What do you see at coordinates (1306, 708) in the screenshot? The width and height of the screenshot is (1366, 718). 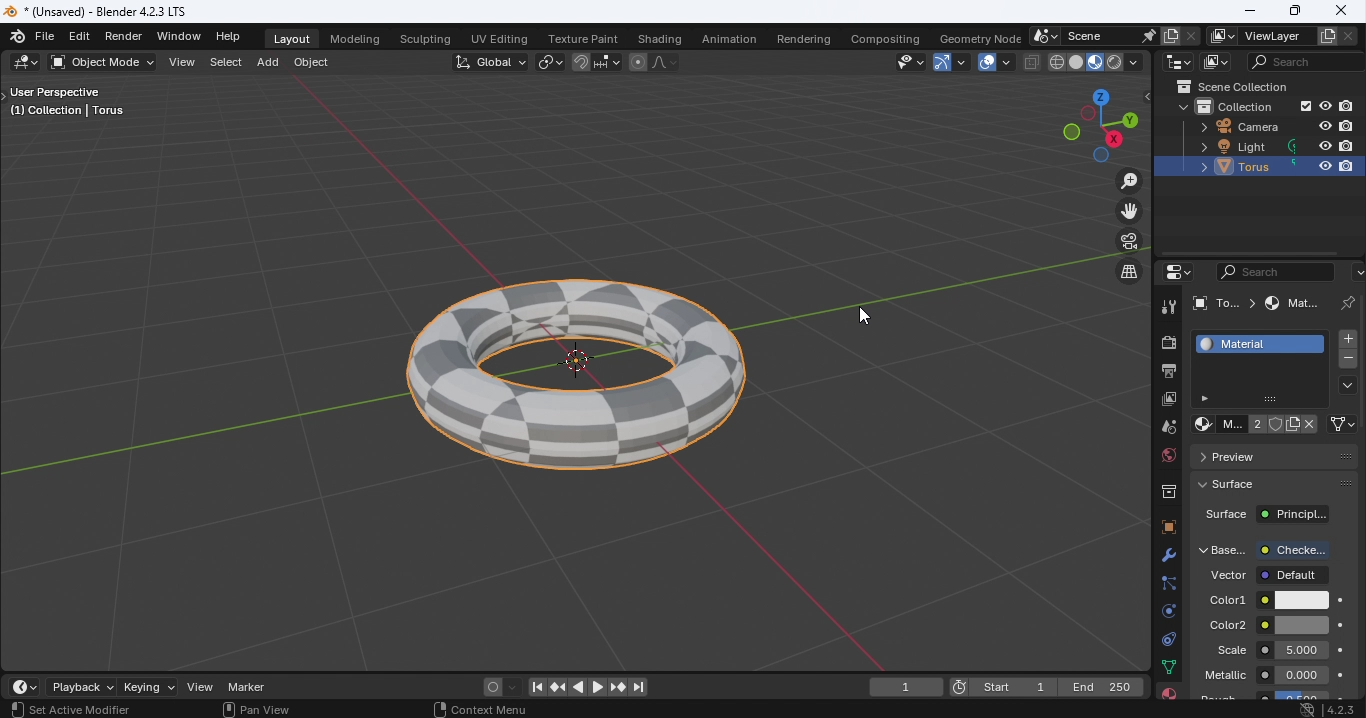 I see `System update` at bounding box center [1306, 708].